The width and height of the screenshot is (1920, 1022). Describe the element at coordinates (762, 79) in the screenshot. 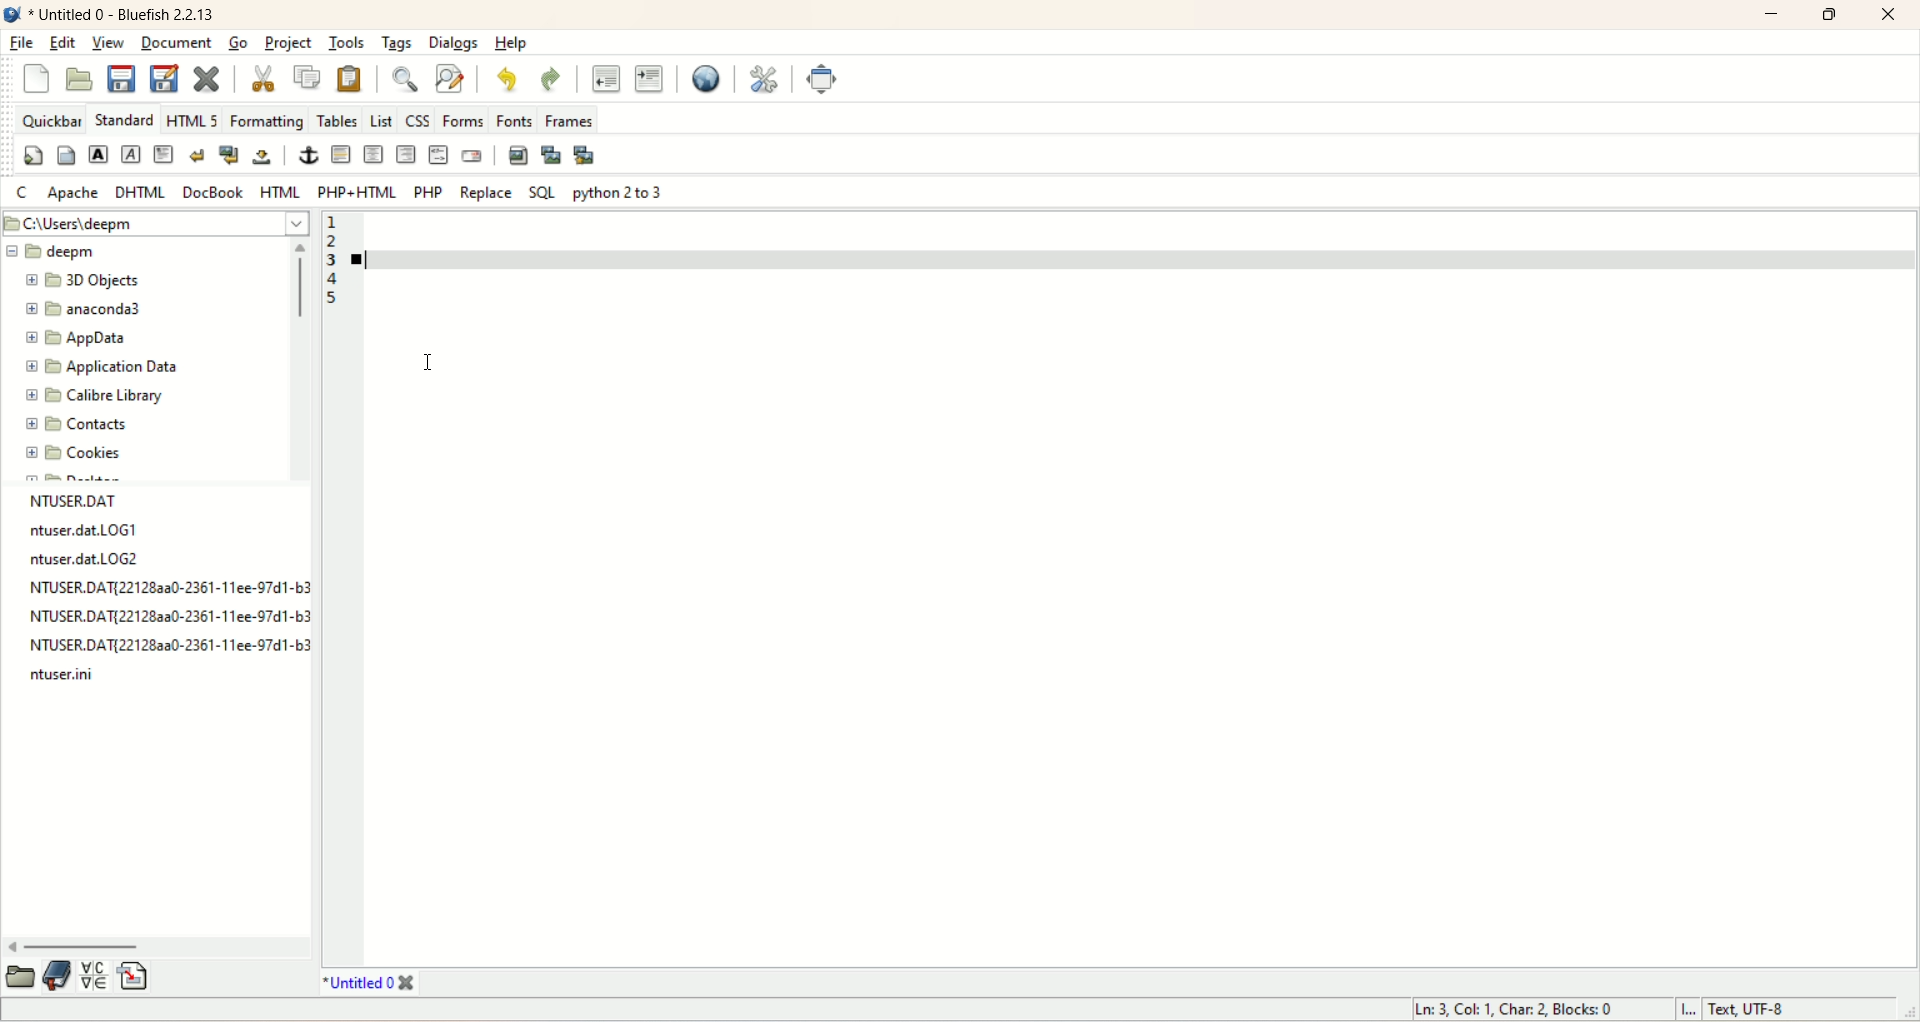

I see `edit preferences` at that location.